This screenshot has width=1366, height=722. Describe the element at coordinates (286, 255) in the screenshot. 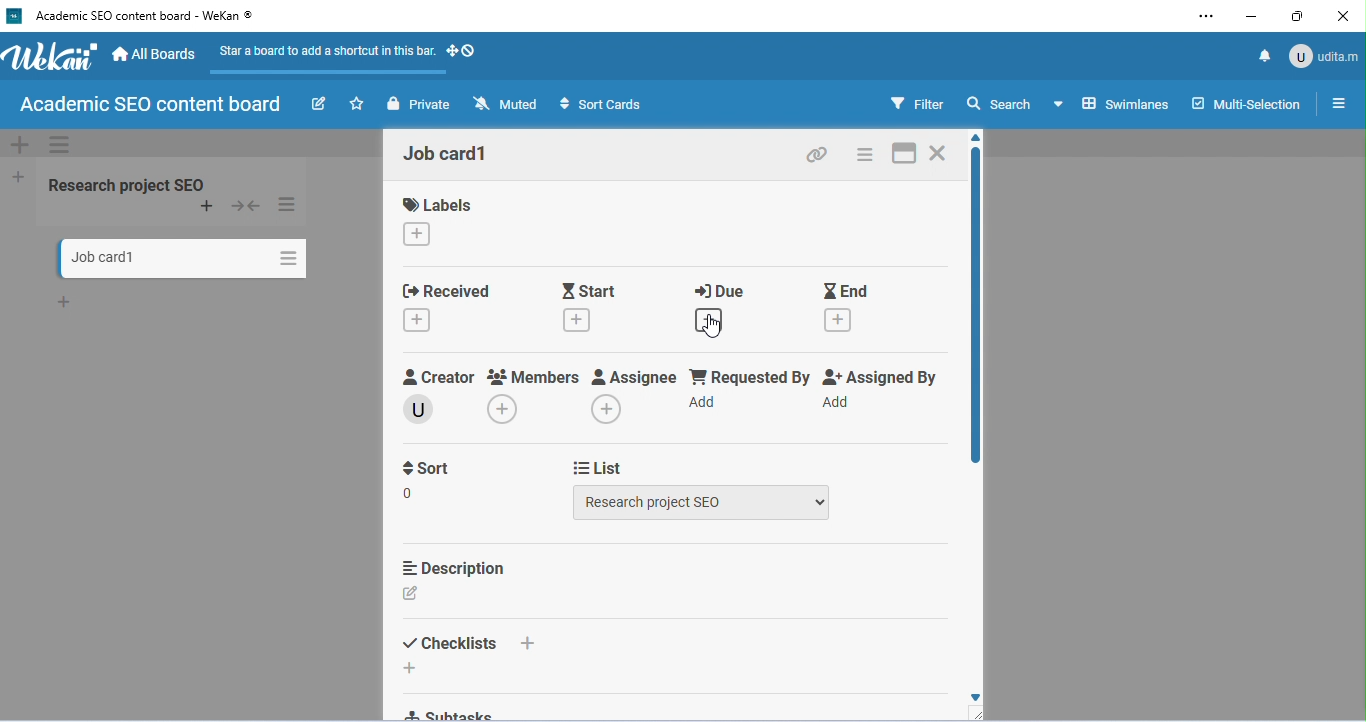

I see `card actions` at that location.